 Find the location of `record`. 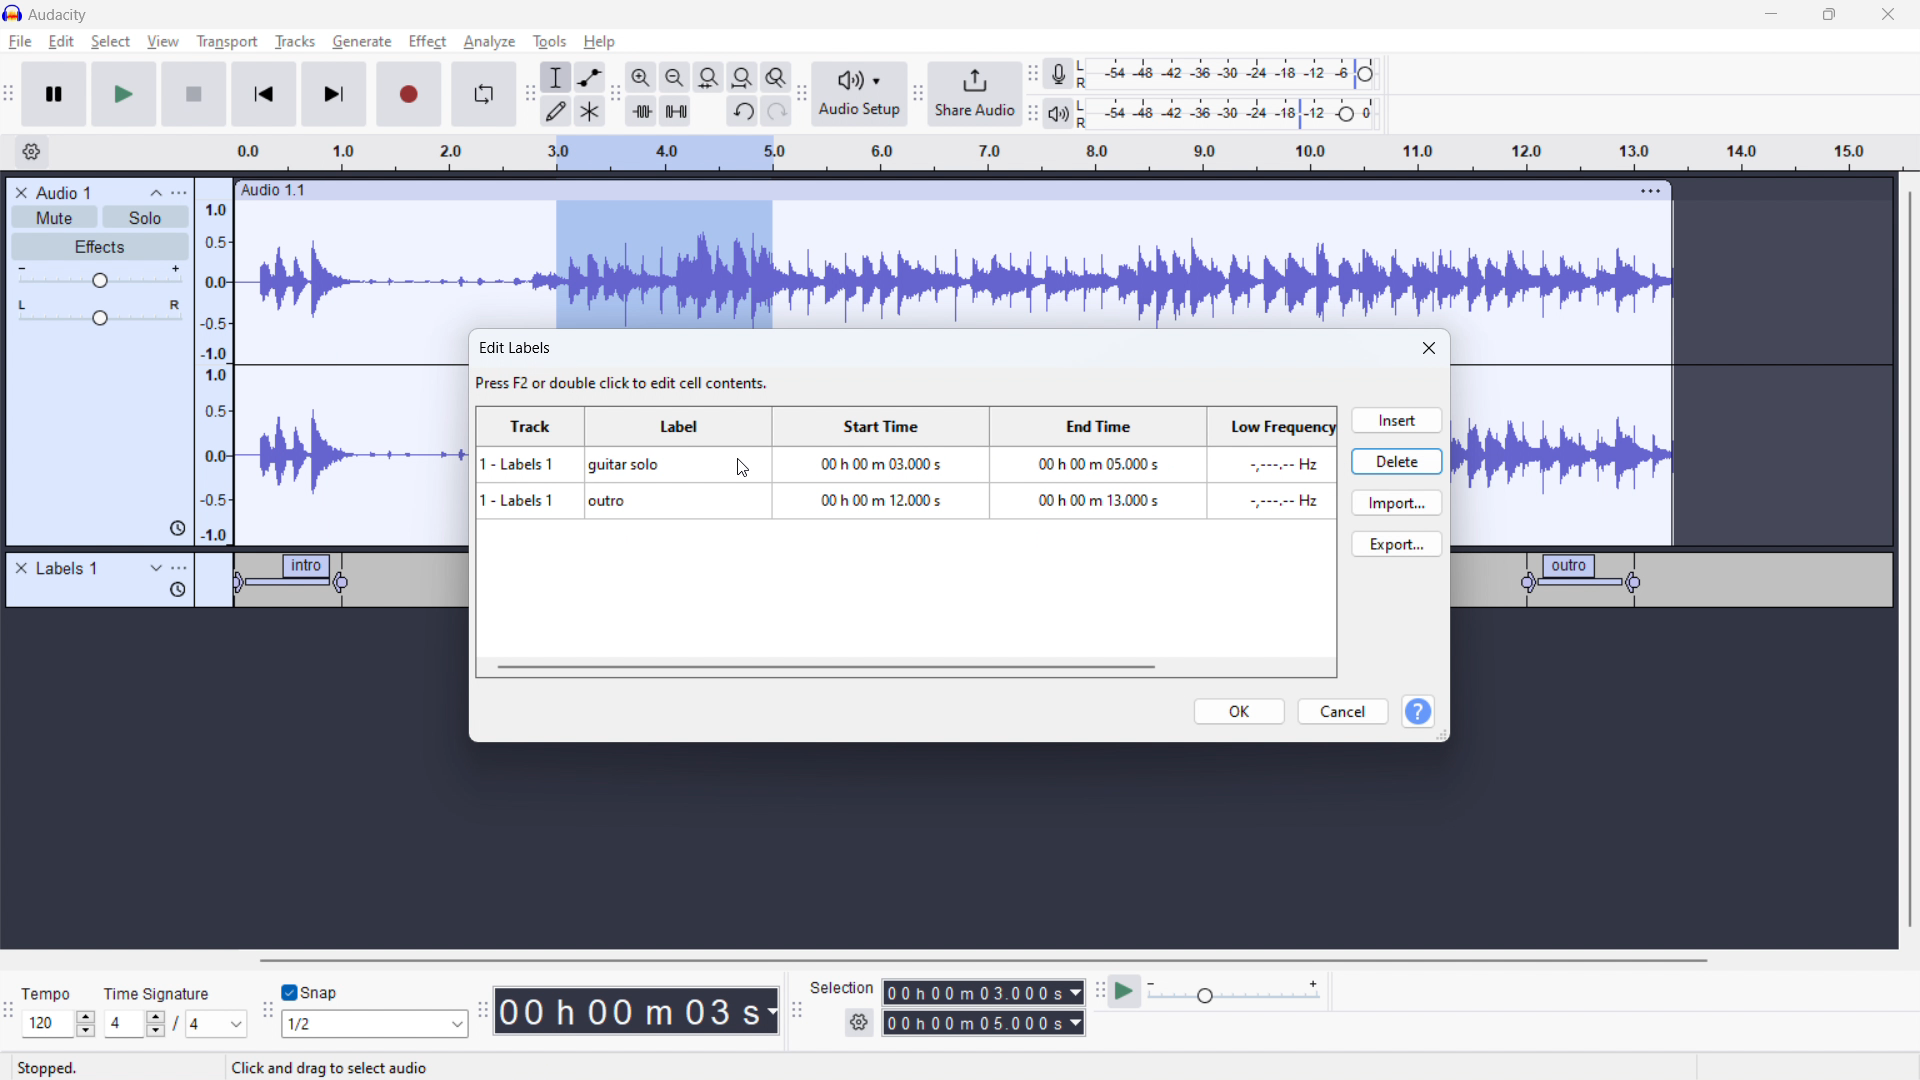

record is located at coordinates (410, 94).